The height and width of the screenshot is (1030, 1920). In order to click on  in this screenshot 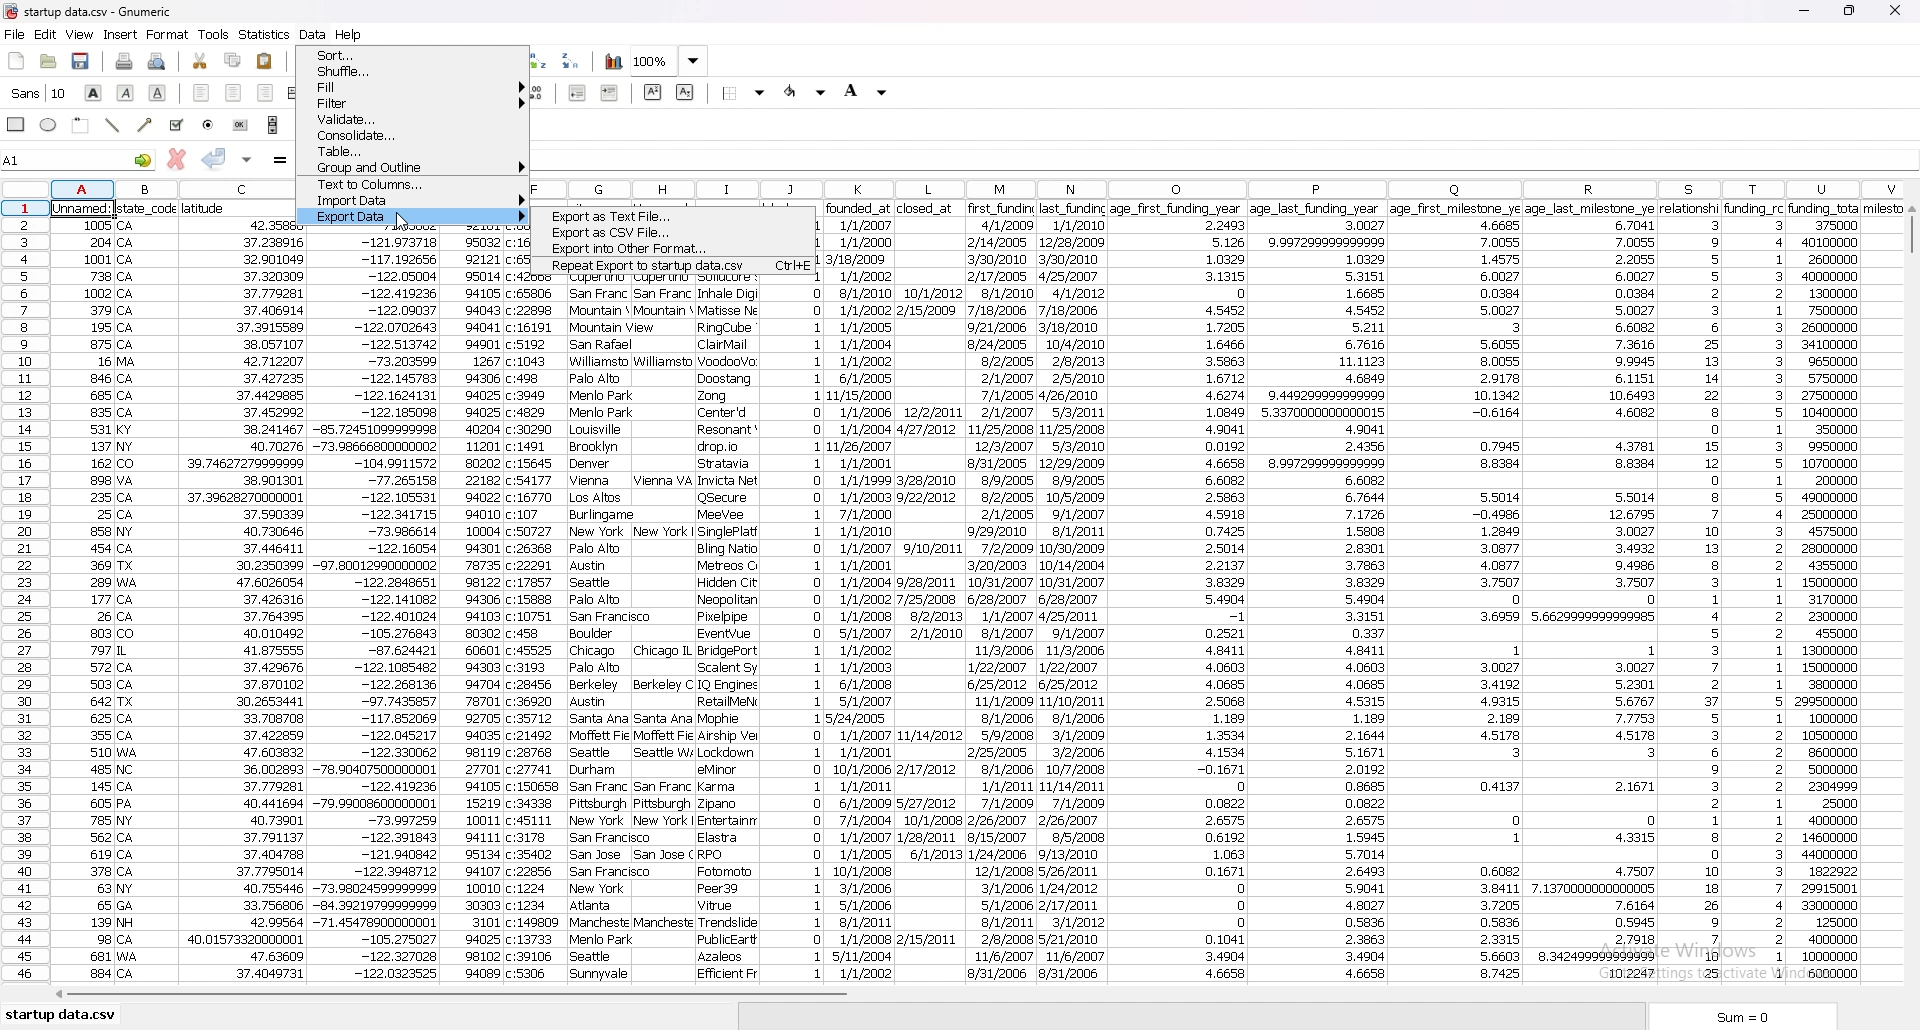, I will do `click(148, 592)`.